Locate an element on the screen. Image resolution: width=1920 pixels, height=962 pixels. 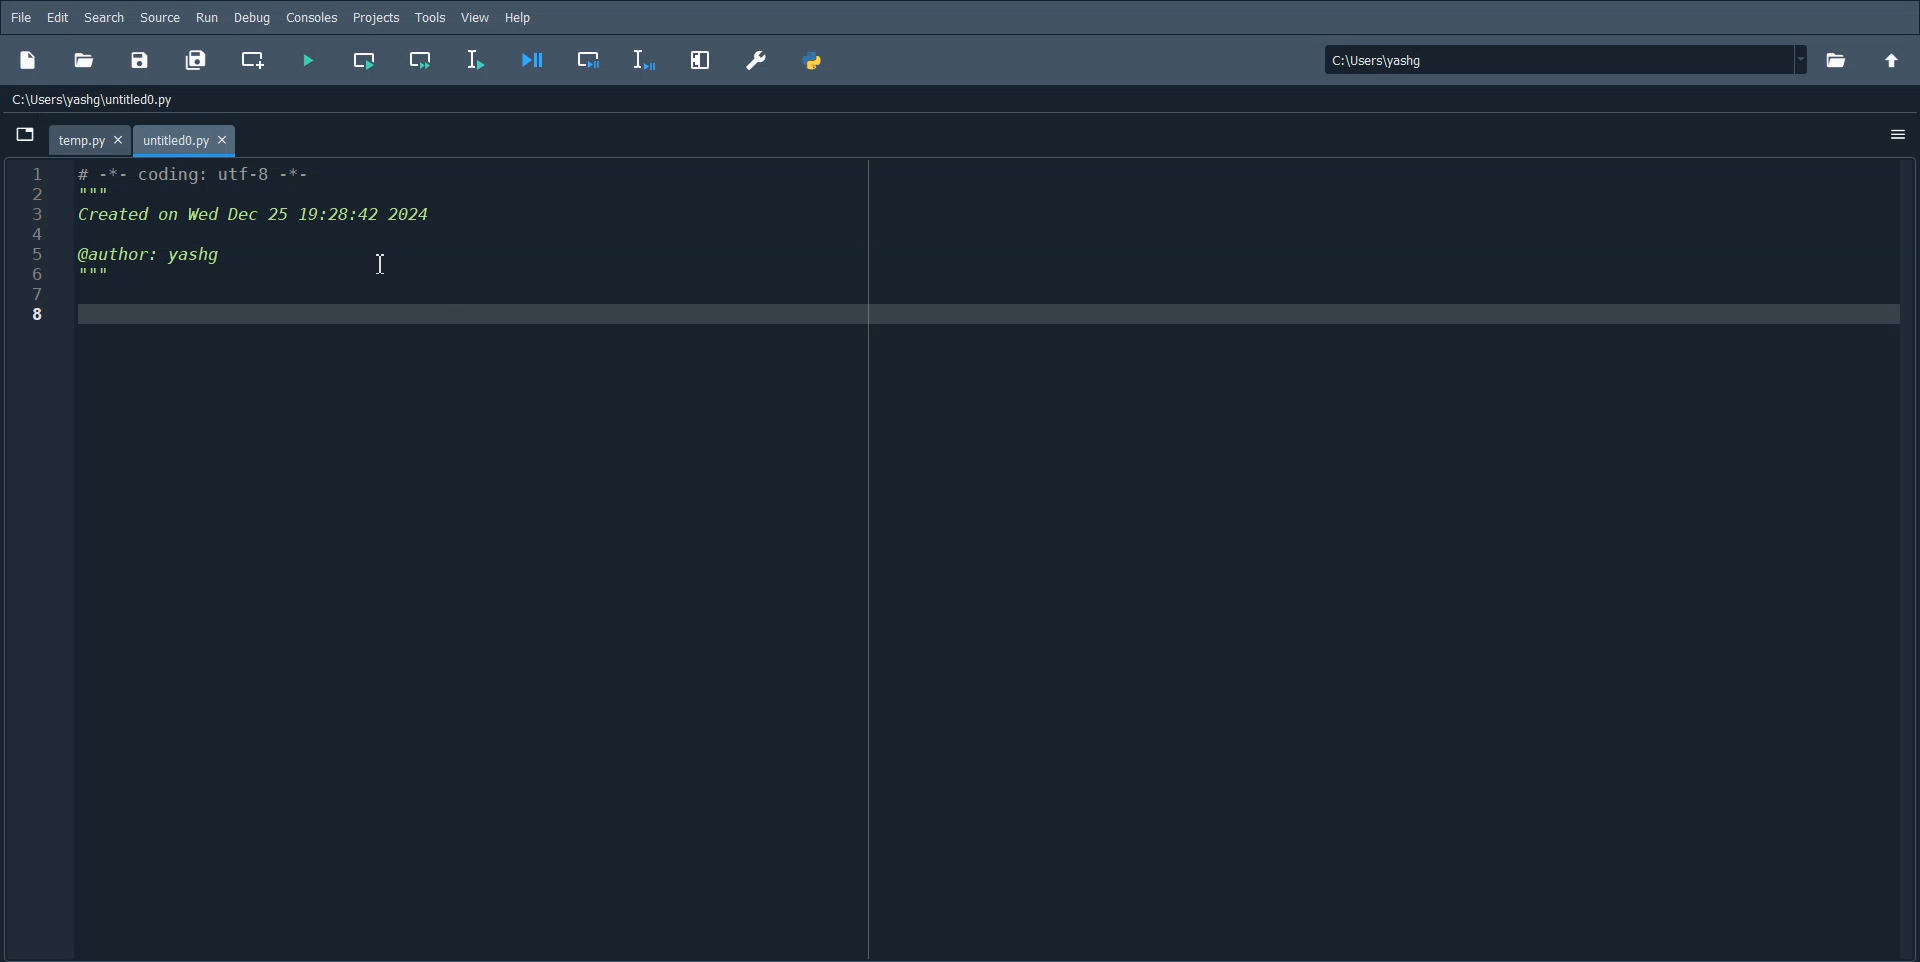
Help is located at coordinates (519, 16).